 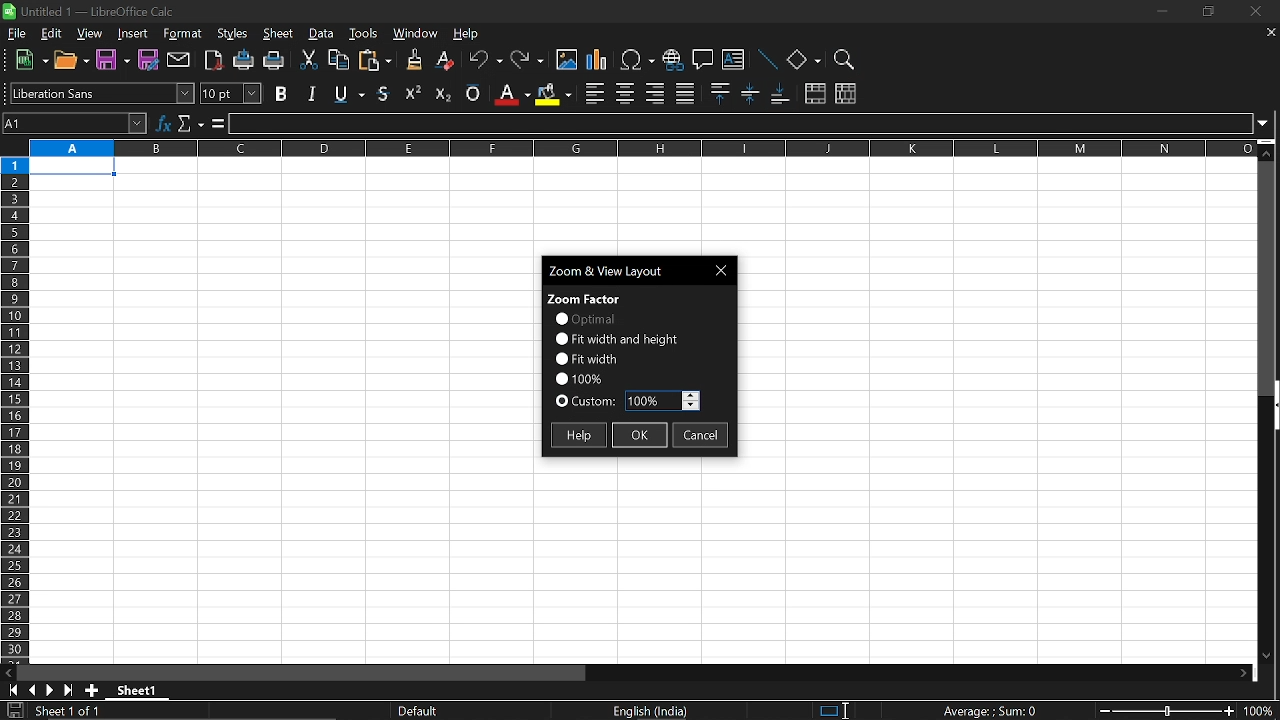 What do you see at coordinates (350, 92) in the screenshot?
I see `strikethough` at bounding box center [350, 92].